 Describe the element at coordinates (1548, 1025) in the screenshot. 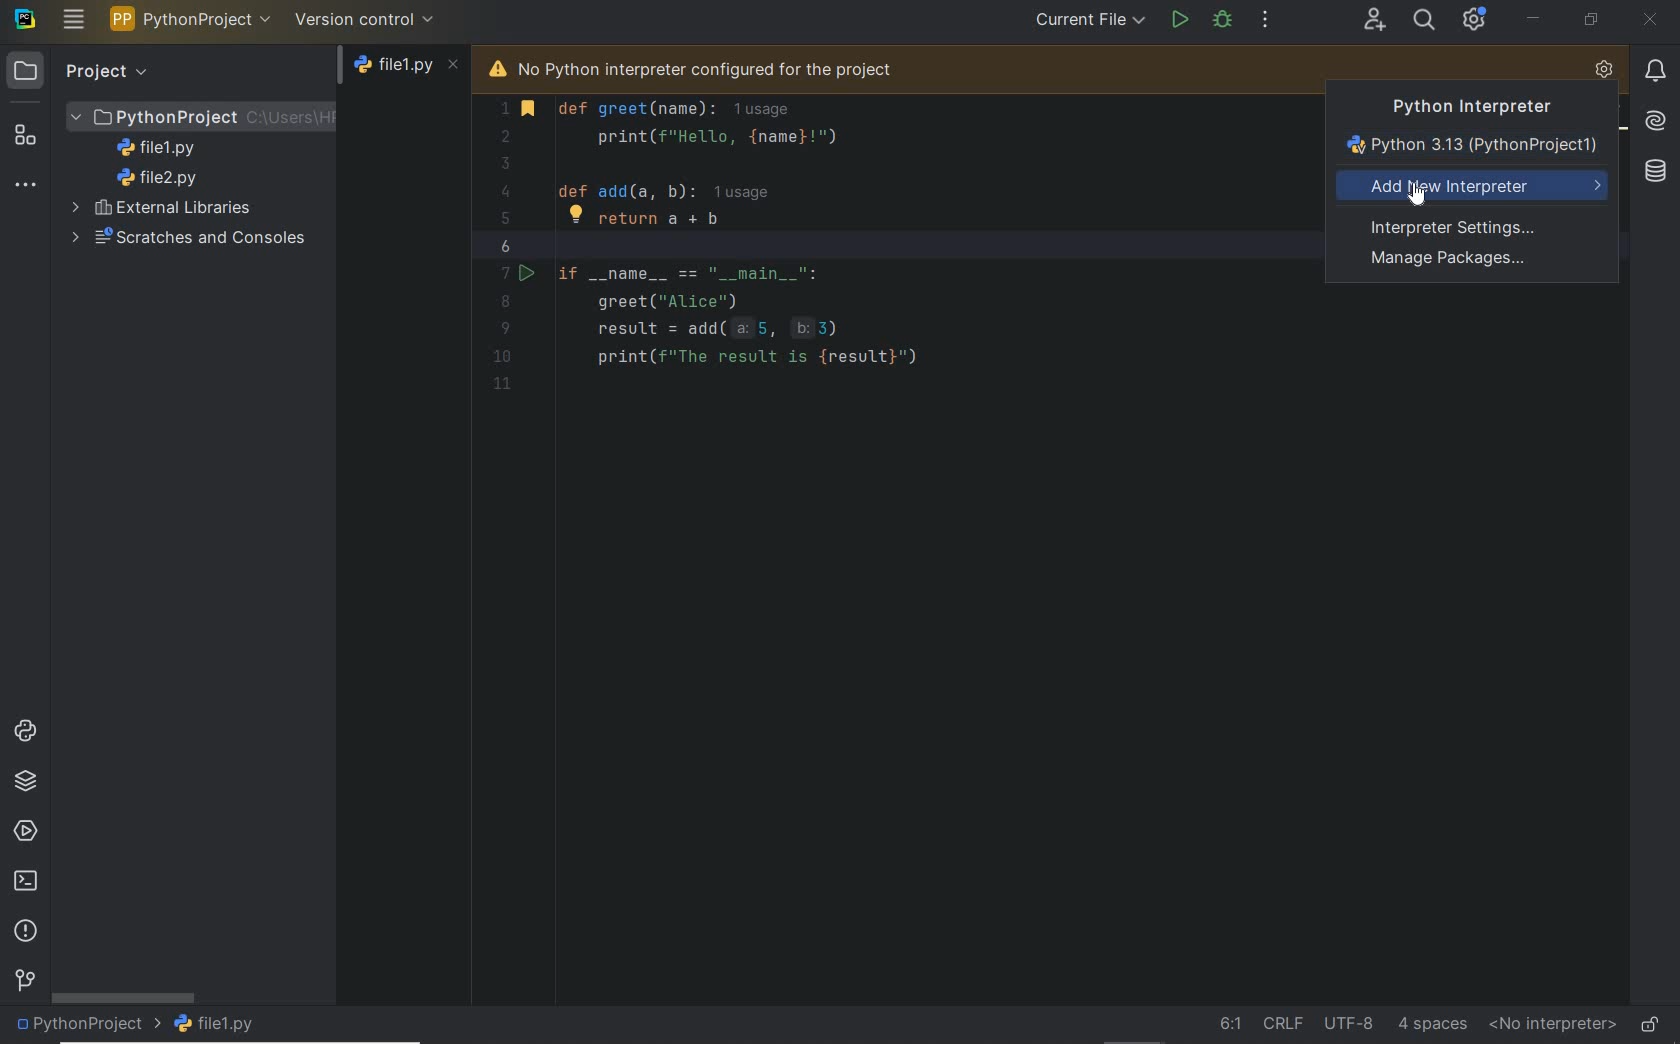

I see `No interpreter` at that location.